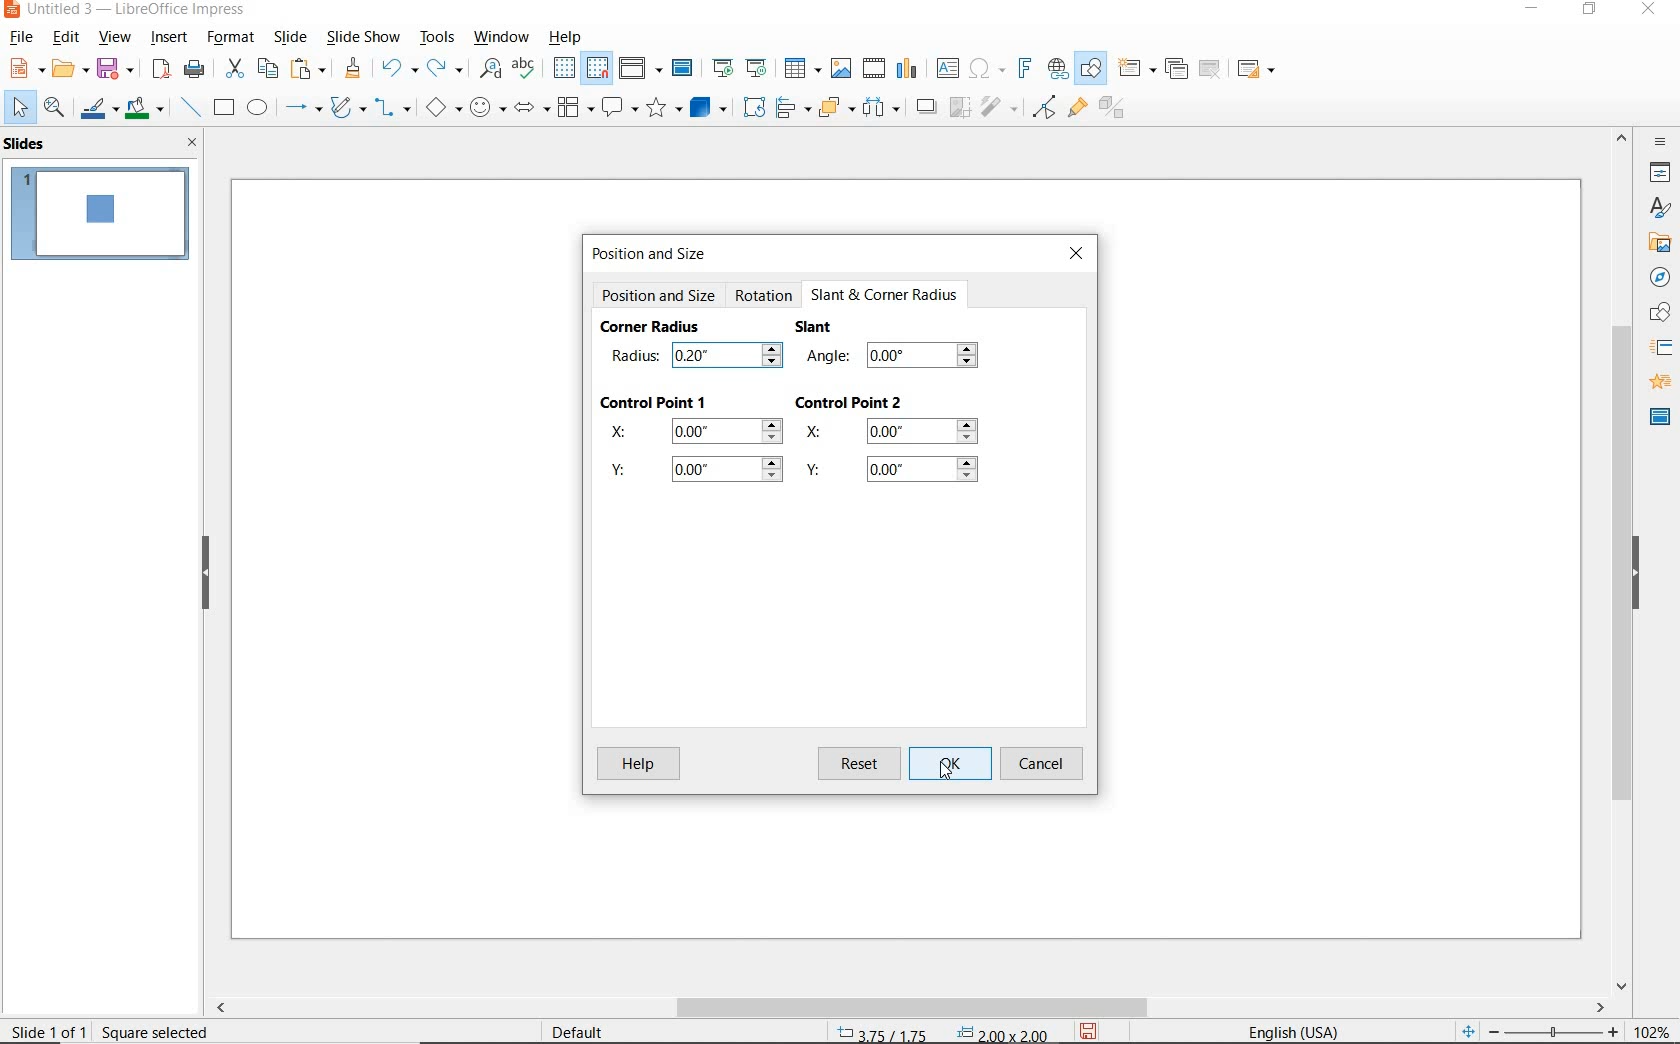  Describe the element at coordinates (758, 68) in the screenshot. I see `start from current slide` at that location.